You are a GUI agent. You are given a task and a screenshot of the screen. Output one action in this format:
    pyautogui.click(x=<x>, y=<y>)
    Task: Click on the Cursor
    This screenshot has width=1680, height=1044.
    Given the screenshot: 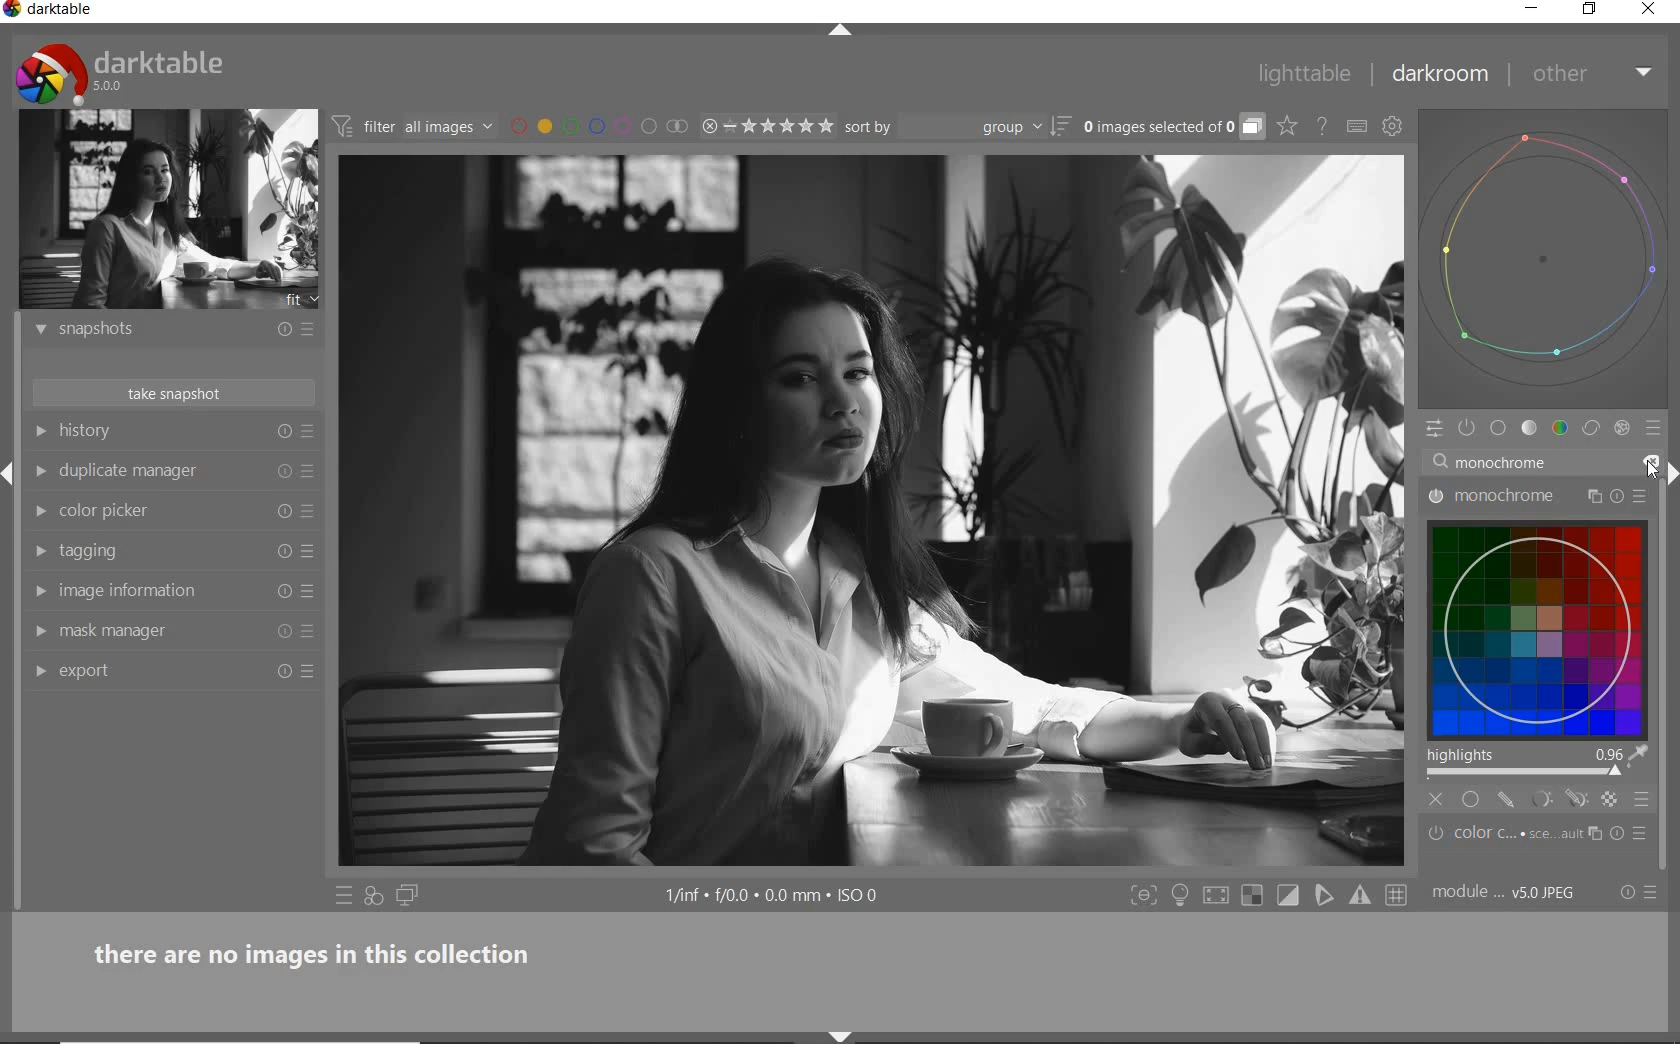 What is the action you would take?
    pyautogui.click(x=1615, y=772)
    